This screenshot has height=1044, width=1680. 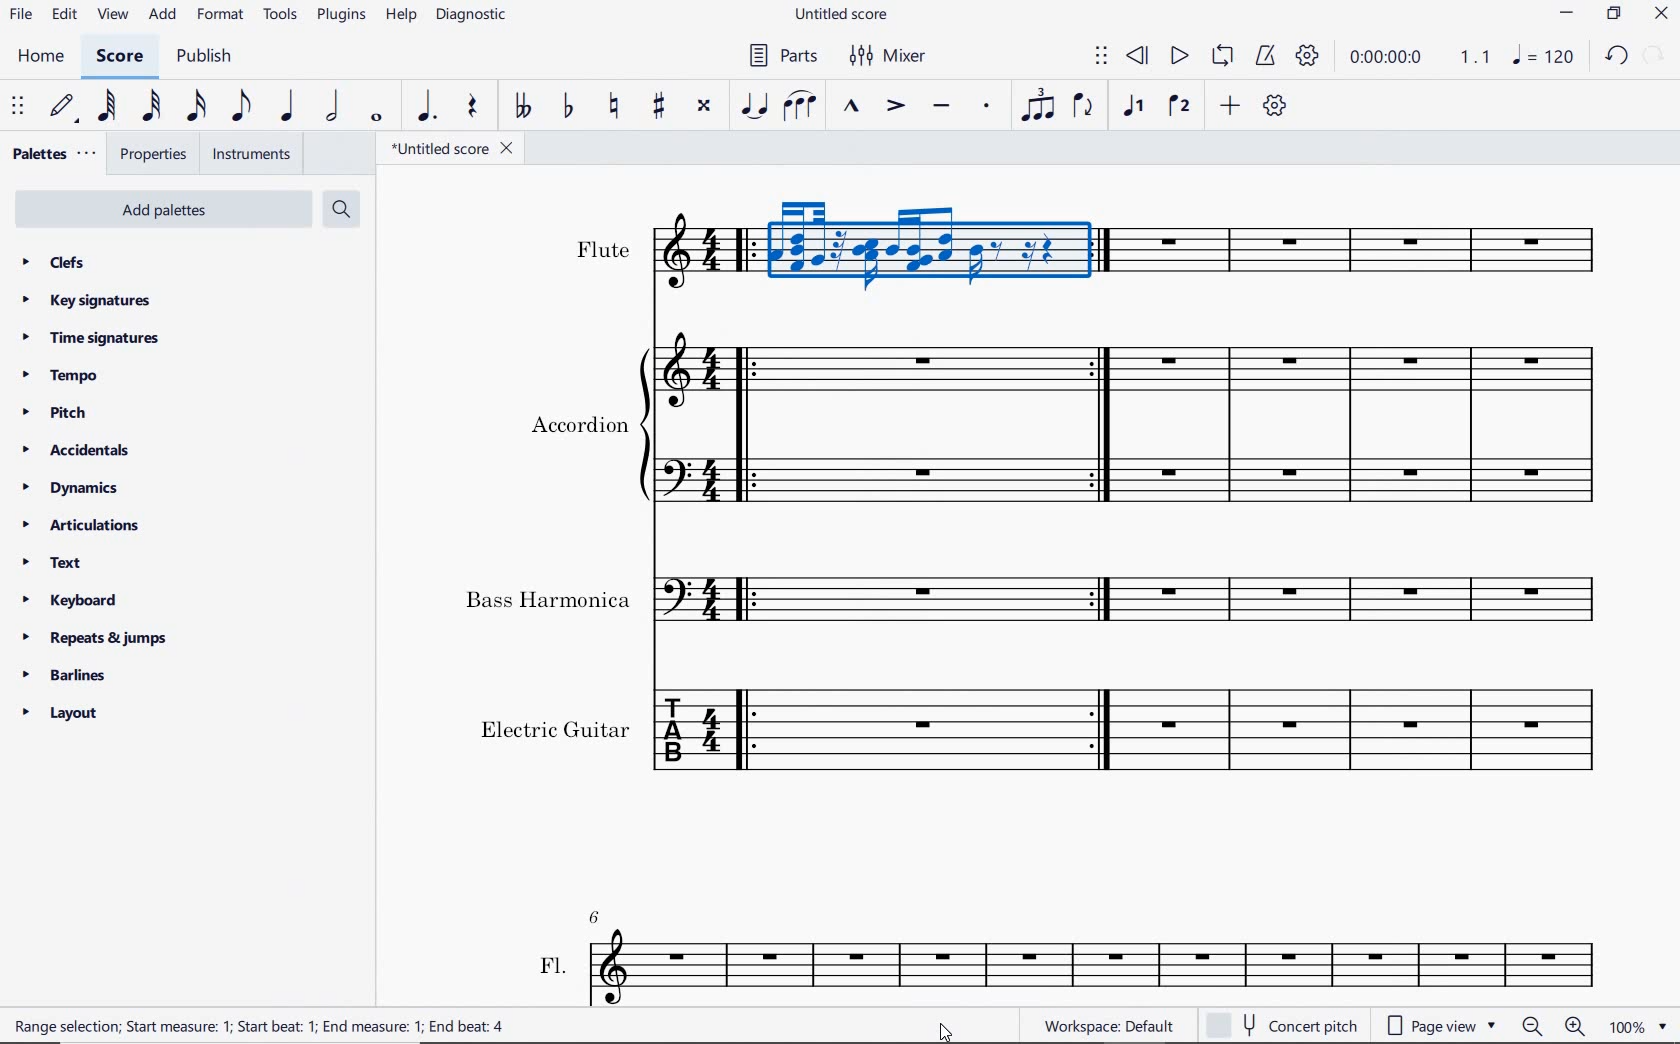 What do you see at coordinates (1229, 105) in the screenshot?
I see `add` at bounding box center [1229, 105].